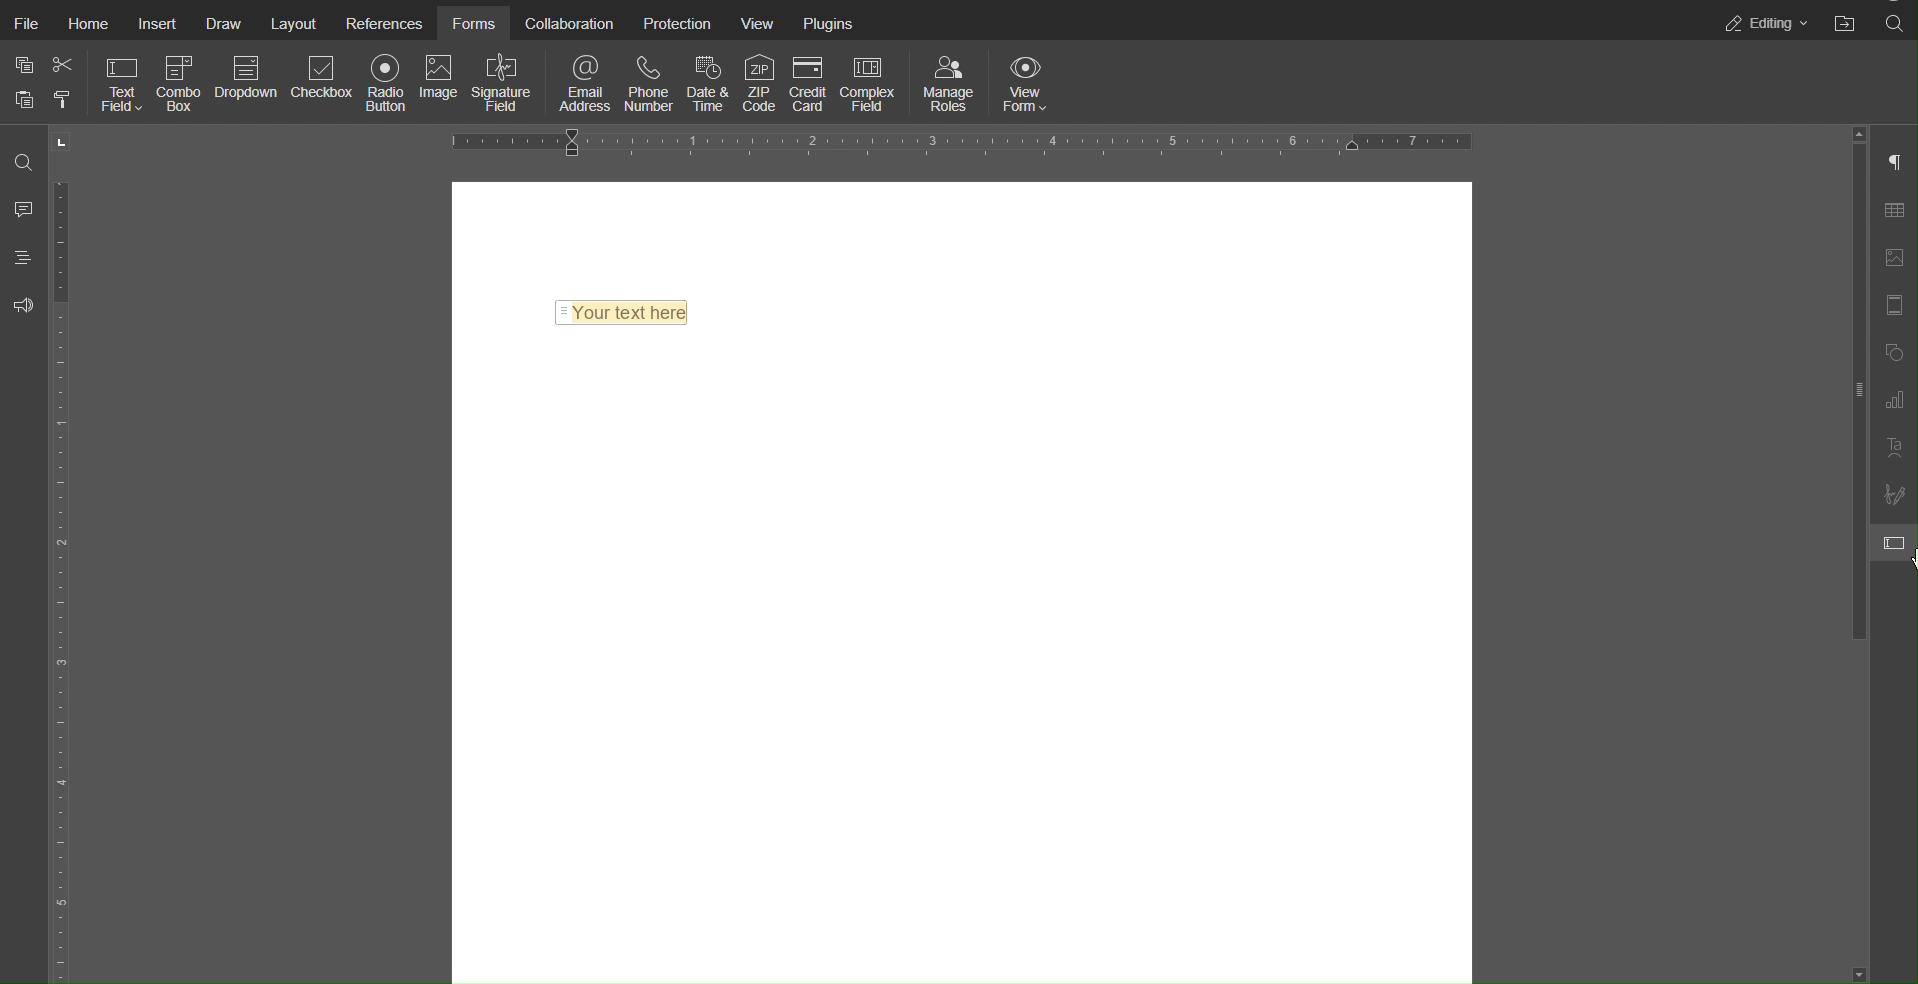 The width and height of the screenshot is (1918, 984). Describe the element at coordinates (323, 85) in the screenshot. I see `Checkbox` at that location.